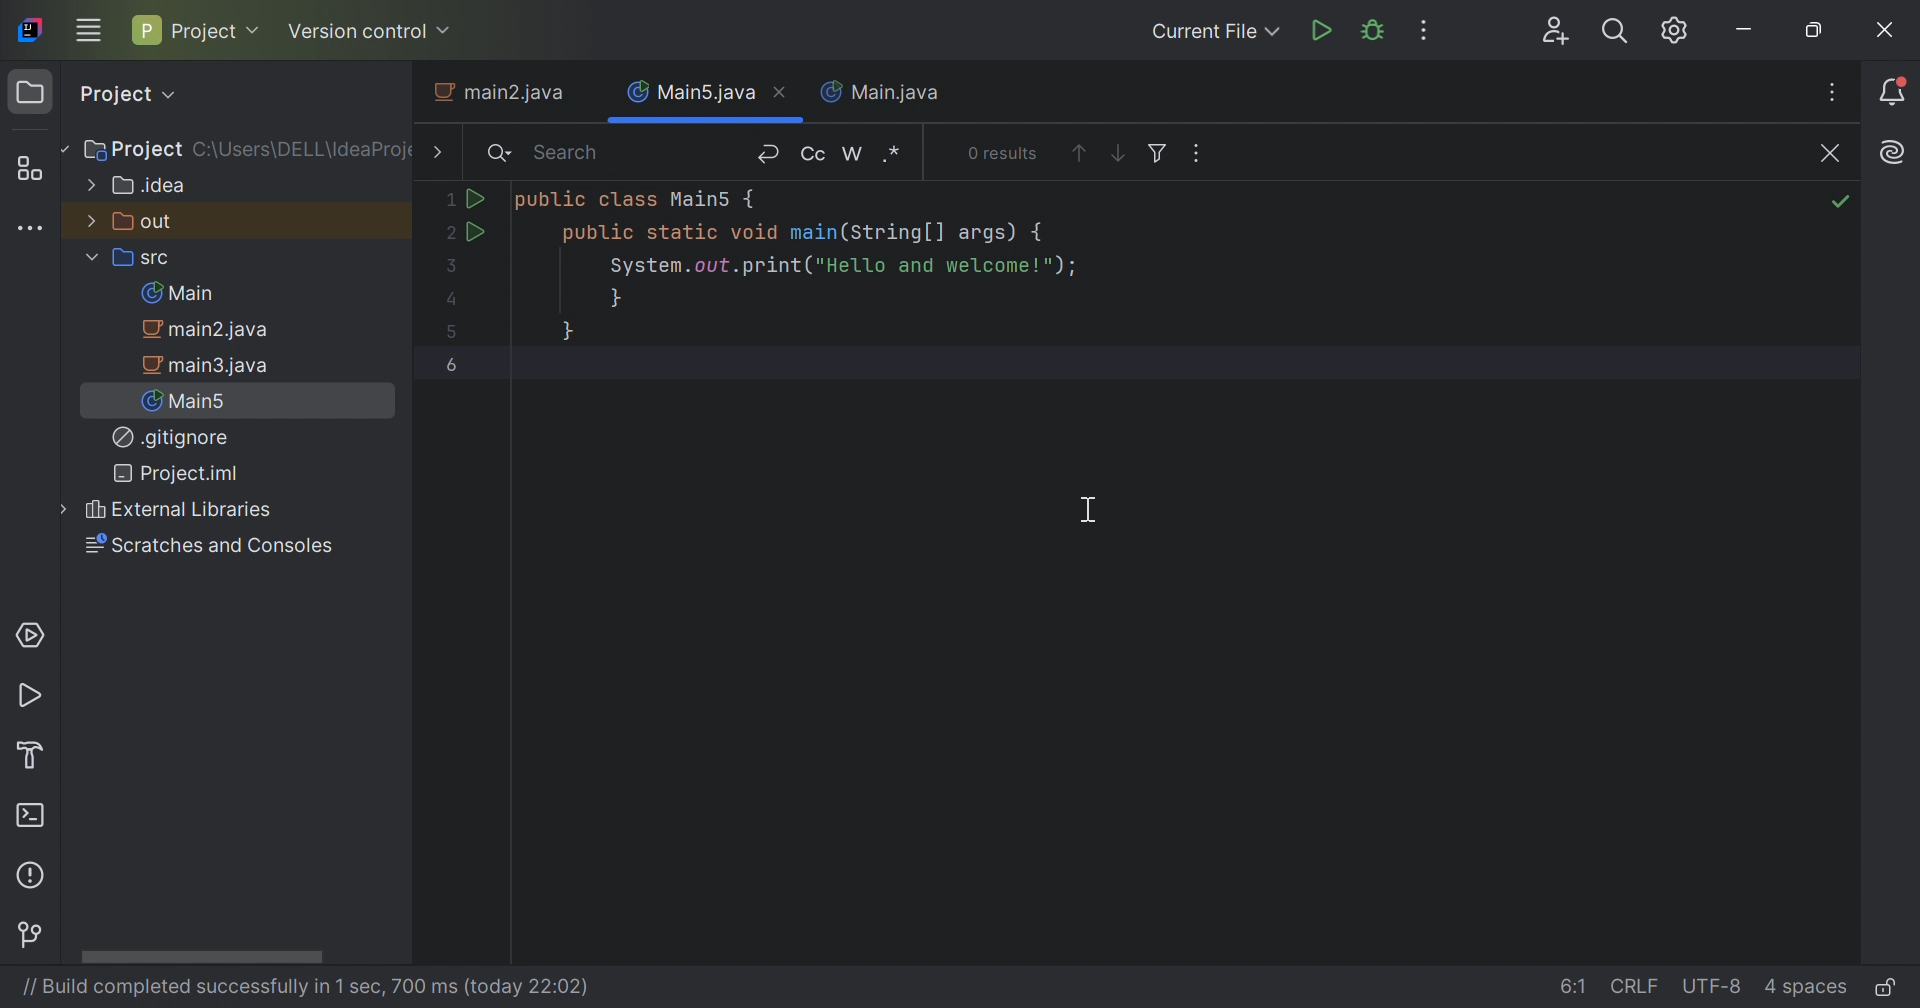 The height and width of the screenshot is (1008, 1920). What do you see at coordinates (1891, 153) in the screenshot?
I see `Recent Files, Tab Actions, and More` at bounding box center [1891, 153].